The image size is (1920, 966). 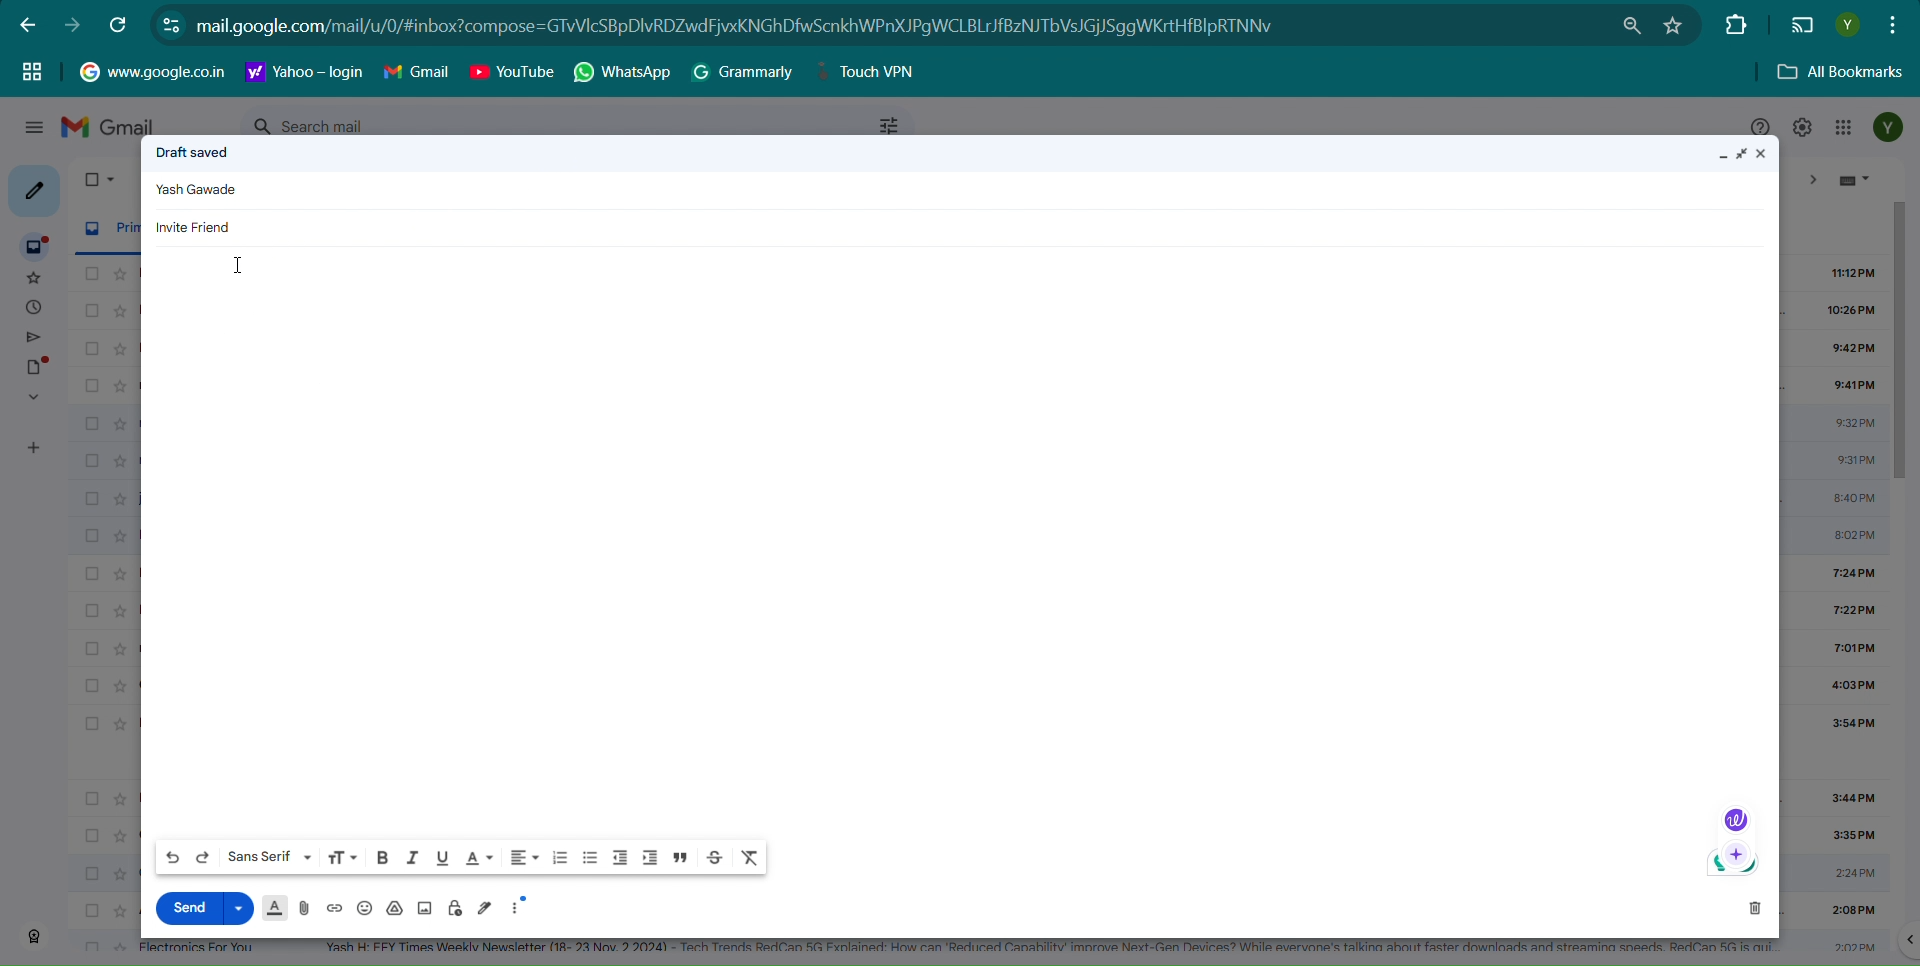 What do you see at coordinates (873, 72) in the screenshot?
I see `Touch VPN` at bounding box center [873, 72].